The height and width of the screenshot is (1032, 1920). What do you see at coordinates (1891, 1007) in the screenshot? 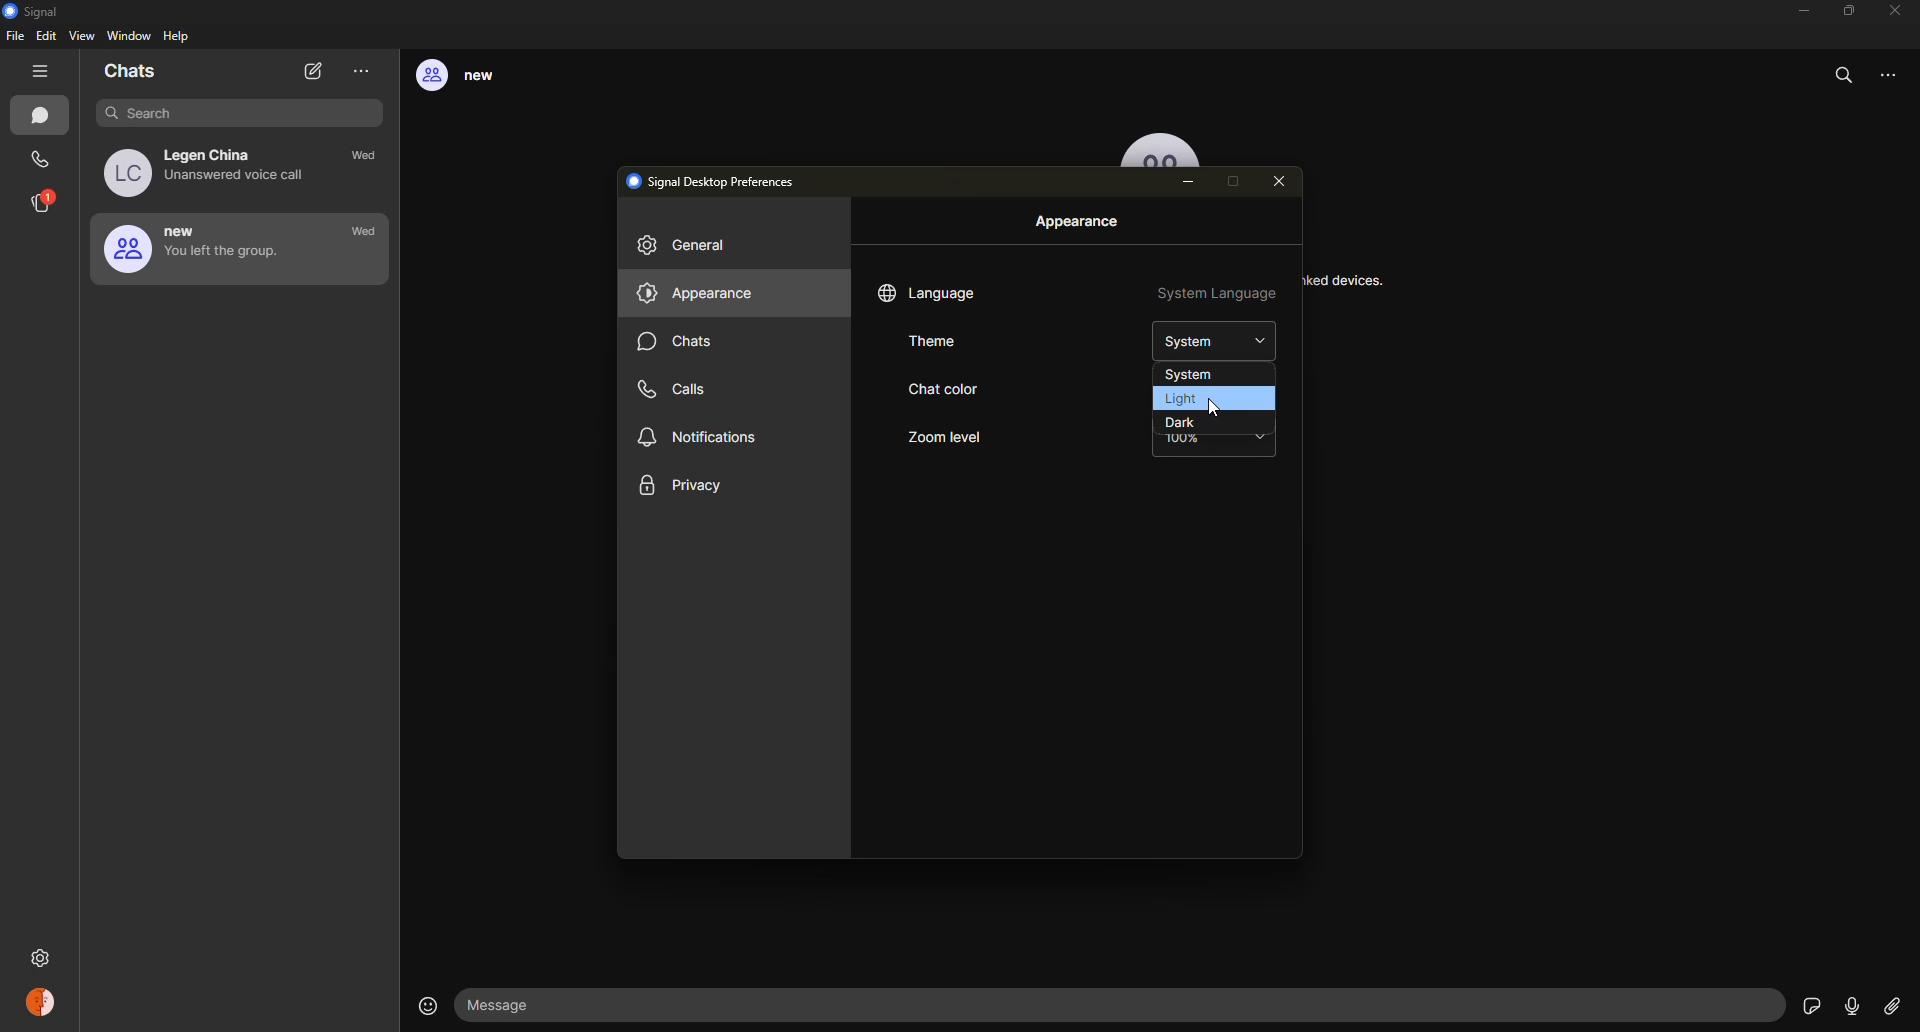
I see `attach` at bounding box center [1891, 1007].